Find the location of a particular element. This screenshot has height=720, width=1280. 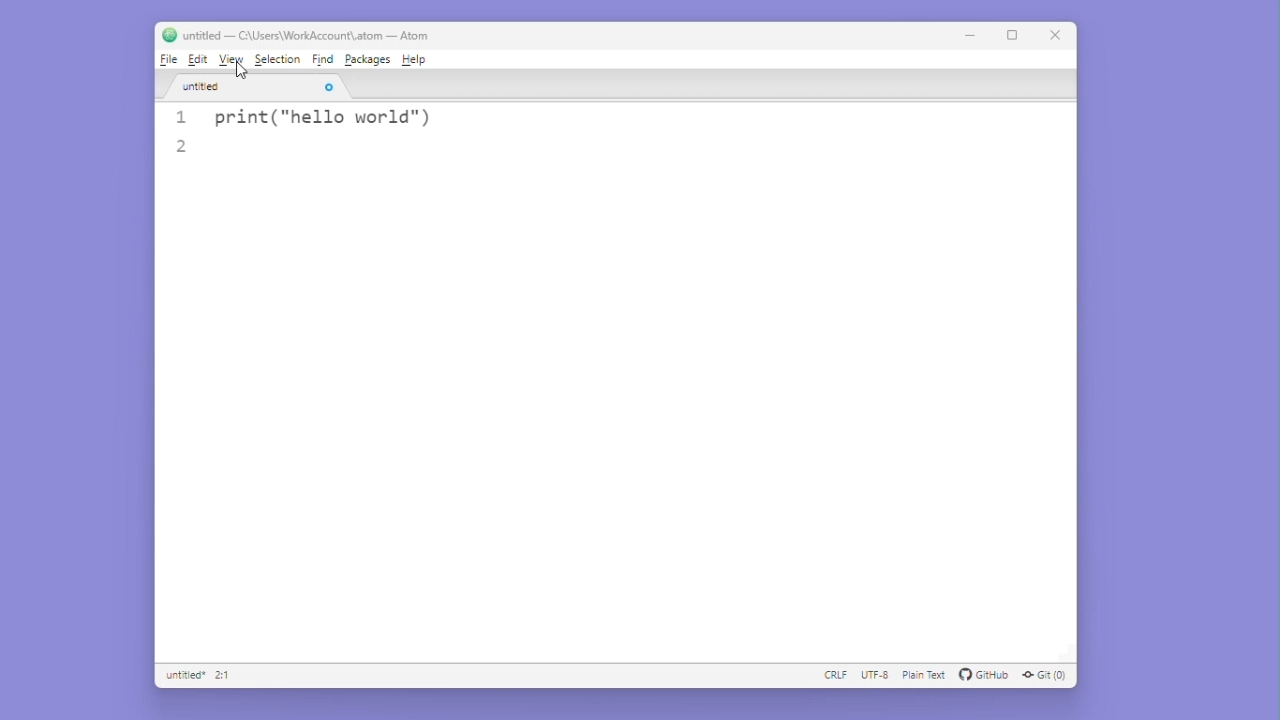

editor pane is located at coordinates (615, 423).